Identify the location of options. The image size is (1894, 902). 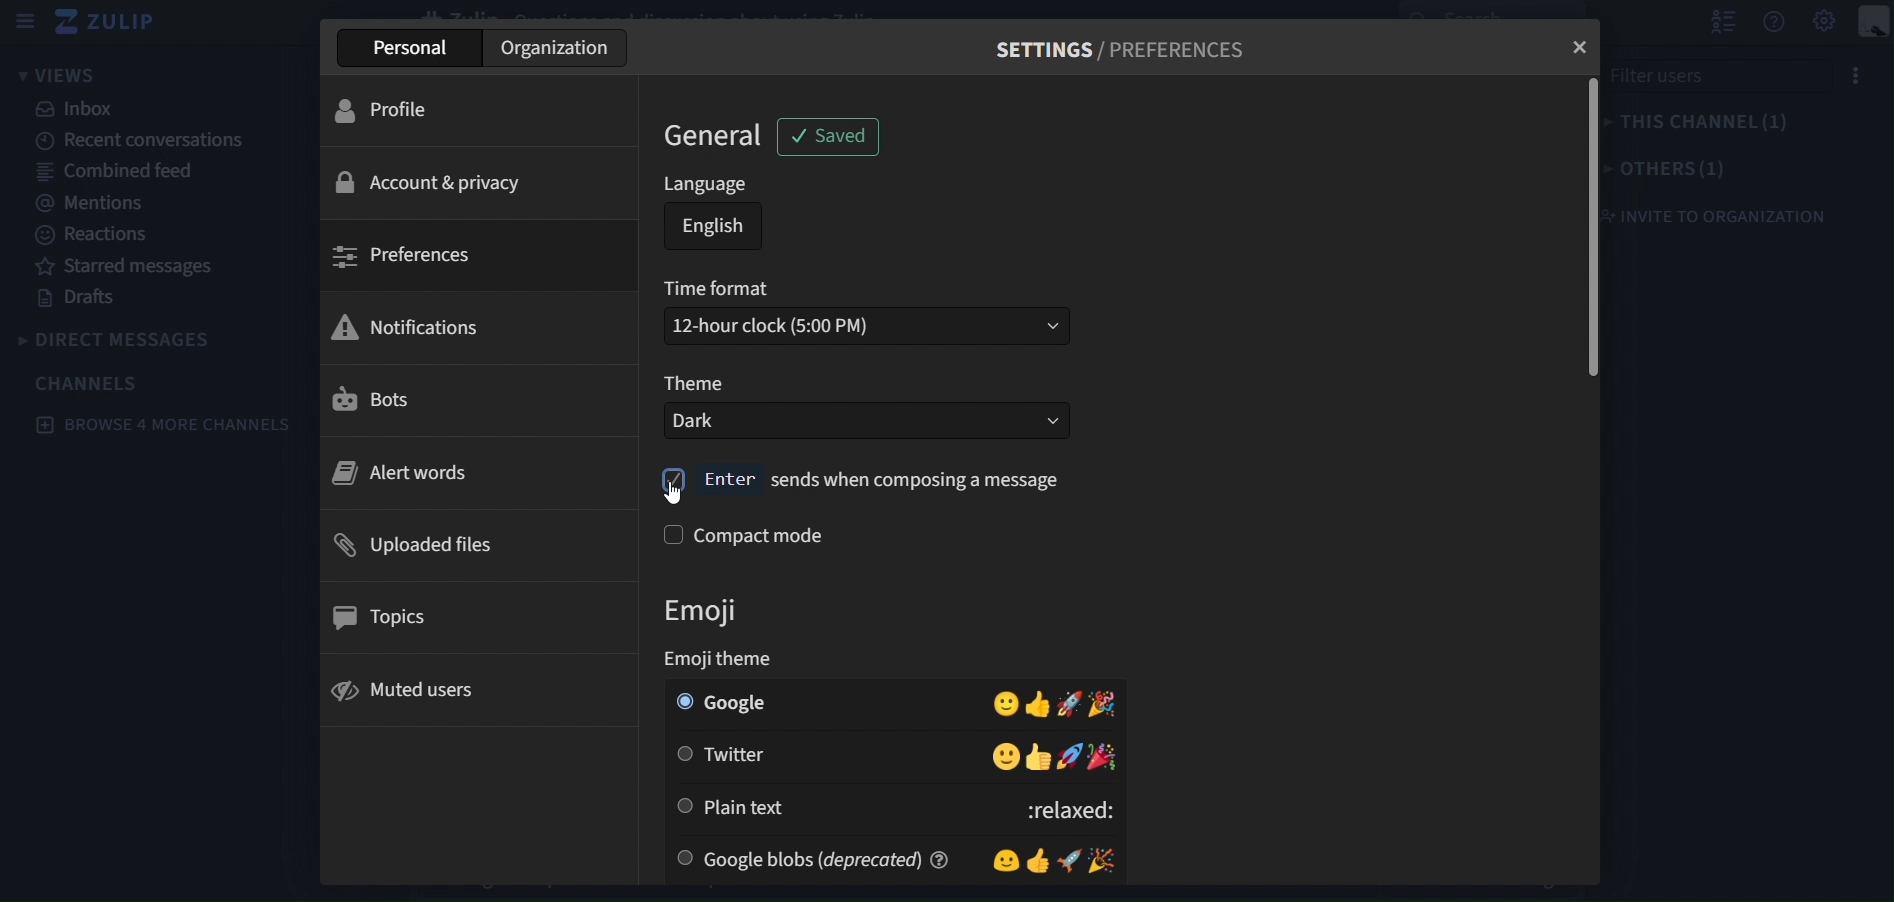
(1867, 75).